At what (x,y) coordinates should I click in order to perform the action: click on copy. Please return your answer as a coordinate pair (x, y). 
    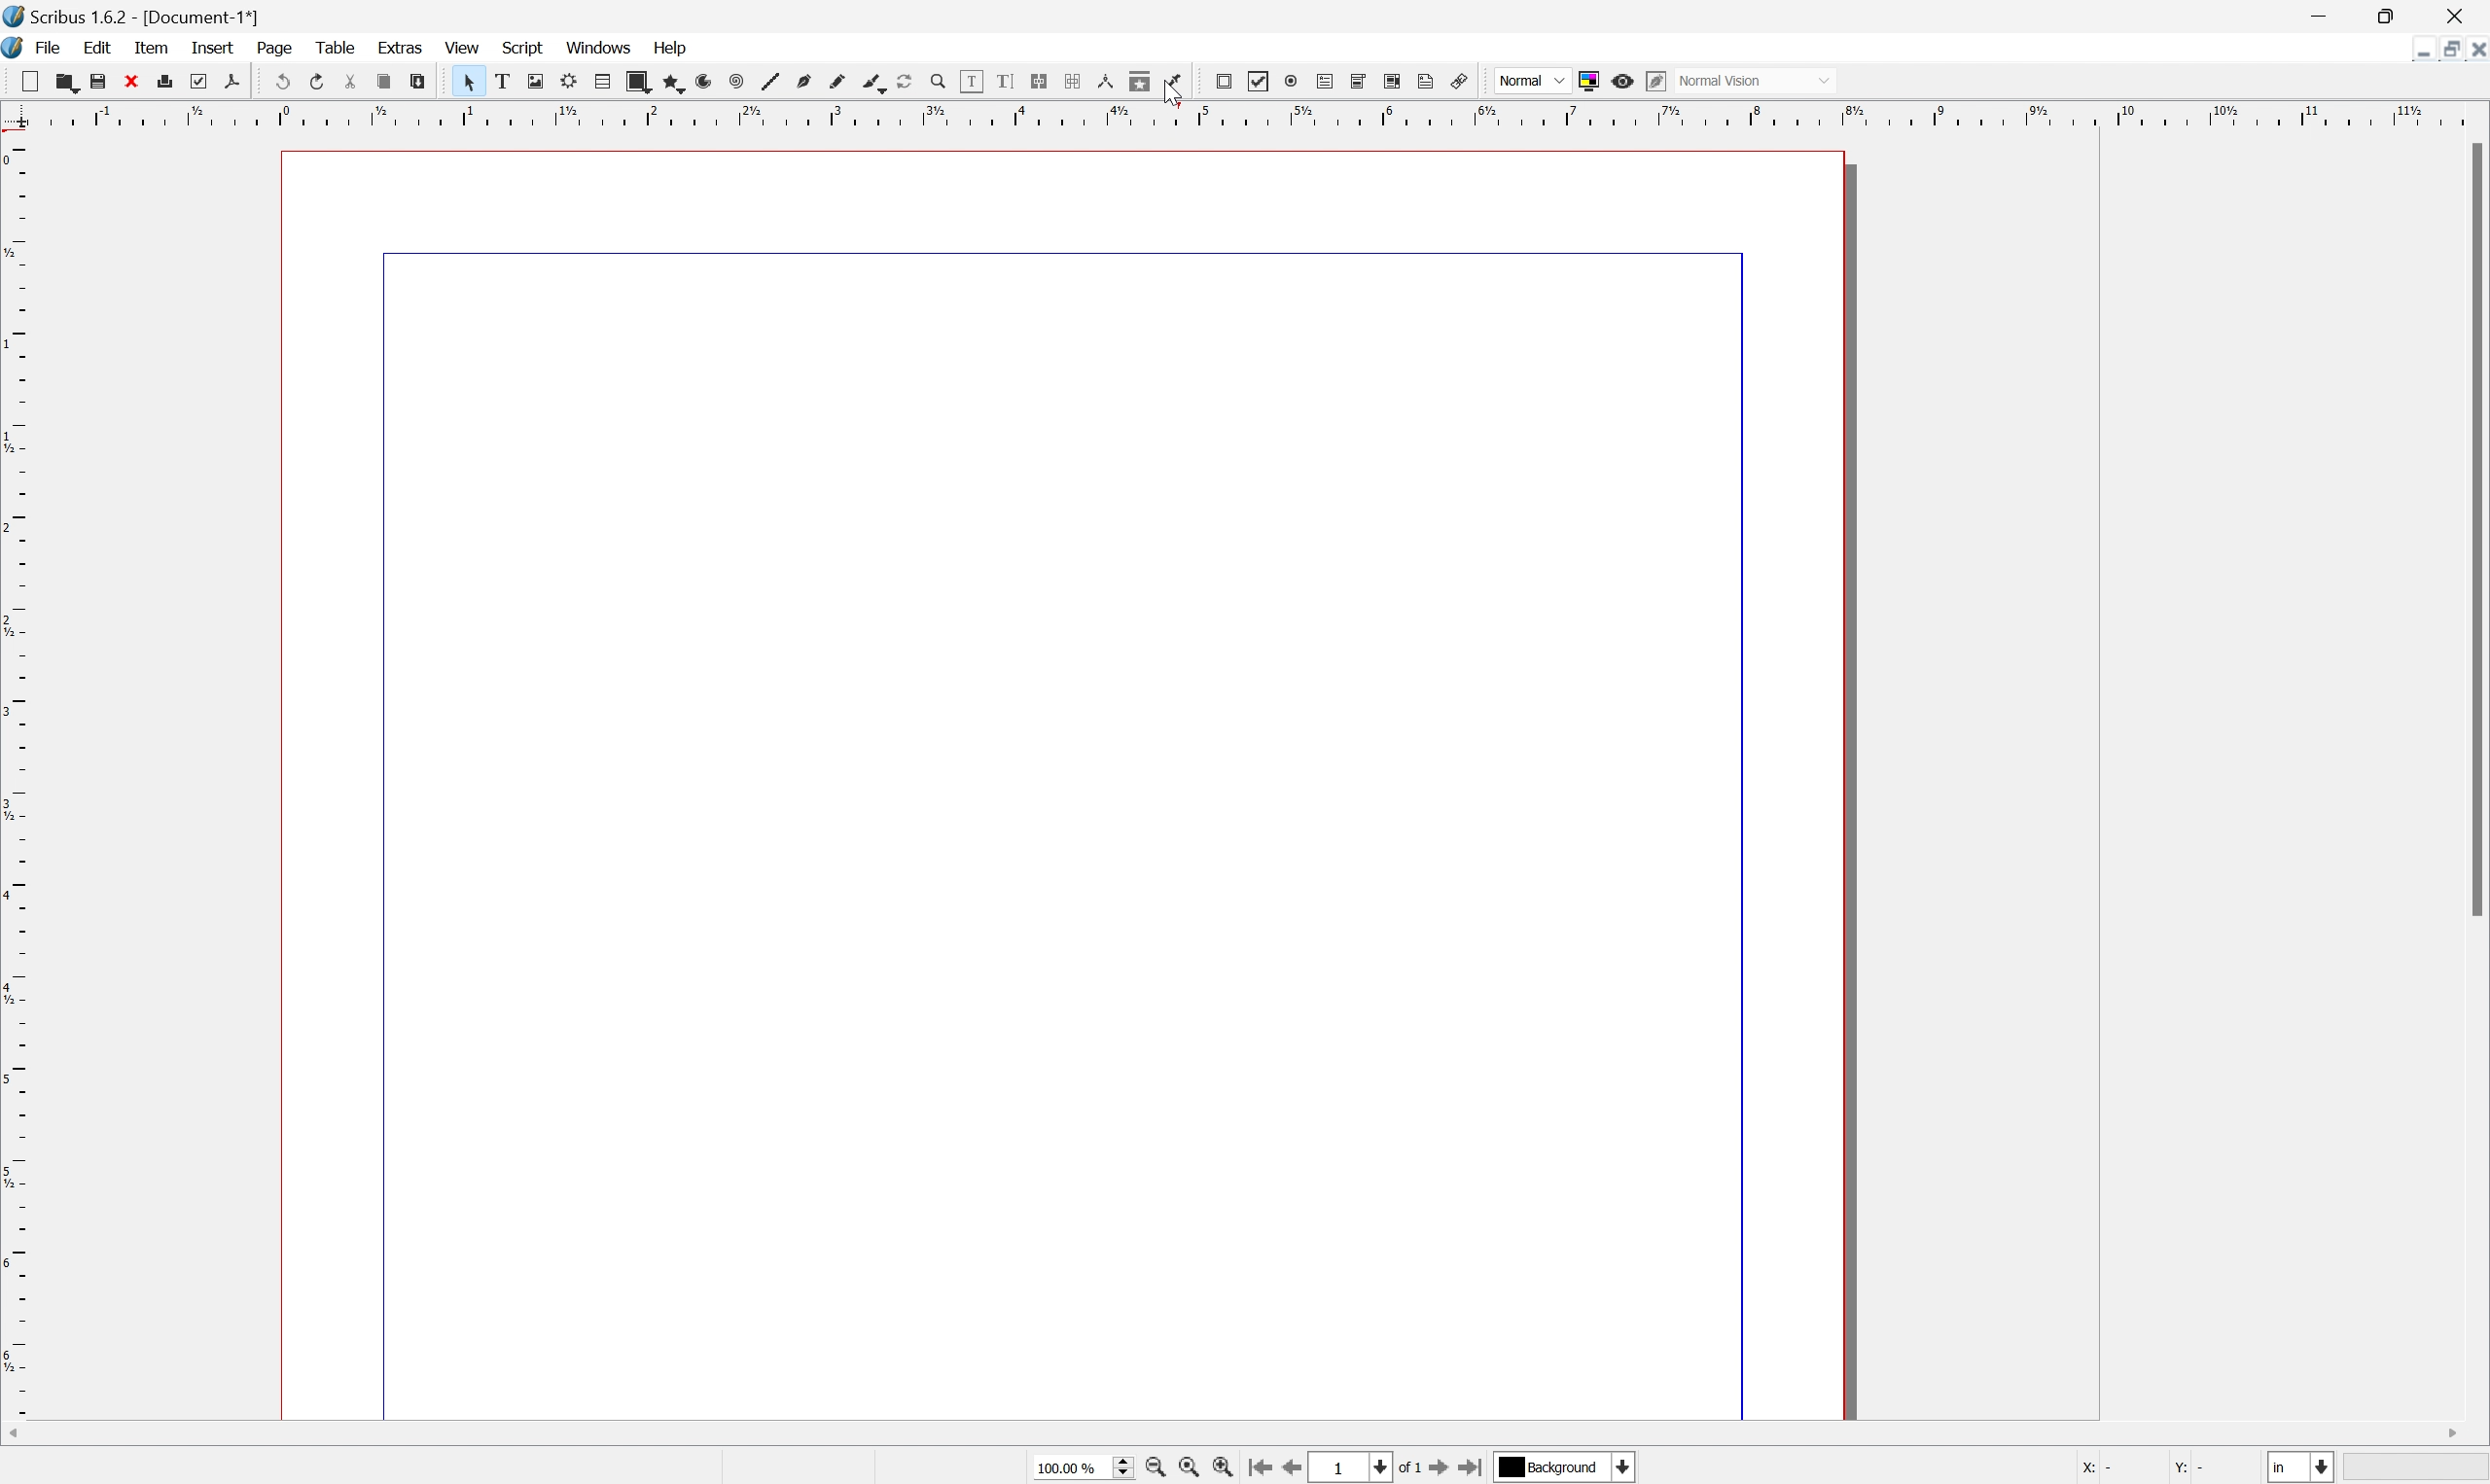
    Looking at the image, I should click on (385, 82).